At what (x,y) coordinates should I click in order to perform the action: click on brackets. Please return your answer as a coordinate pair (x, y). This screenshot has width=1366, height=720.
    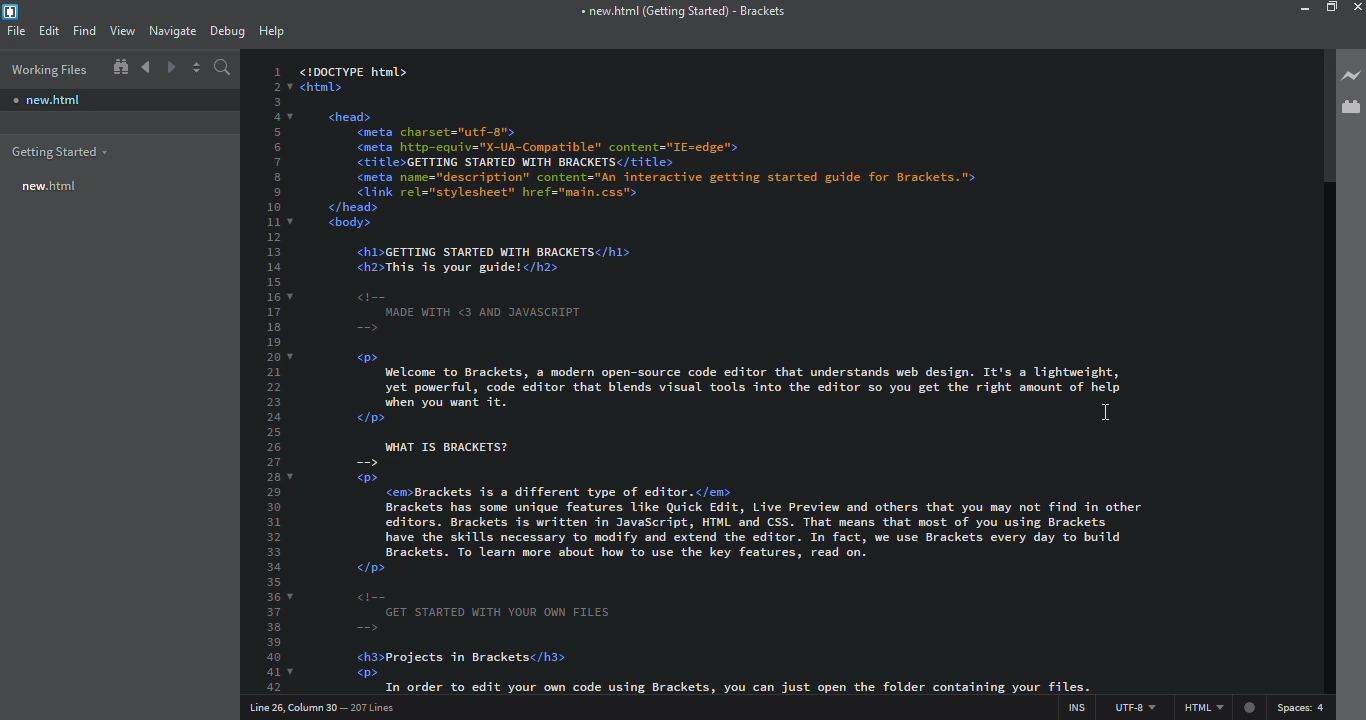
    Looking at the image, I should click on (11, 12).